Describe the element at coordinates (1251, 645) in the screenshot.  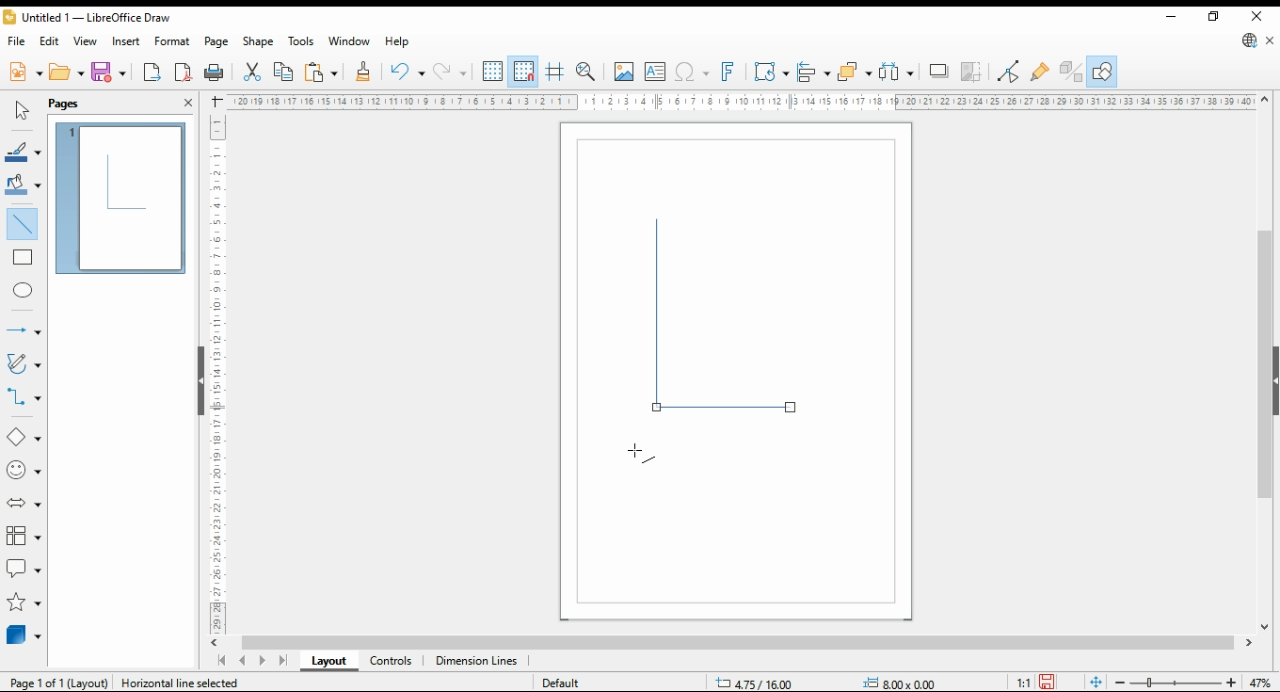
I see `move right` at that location.